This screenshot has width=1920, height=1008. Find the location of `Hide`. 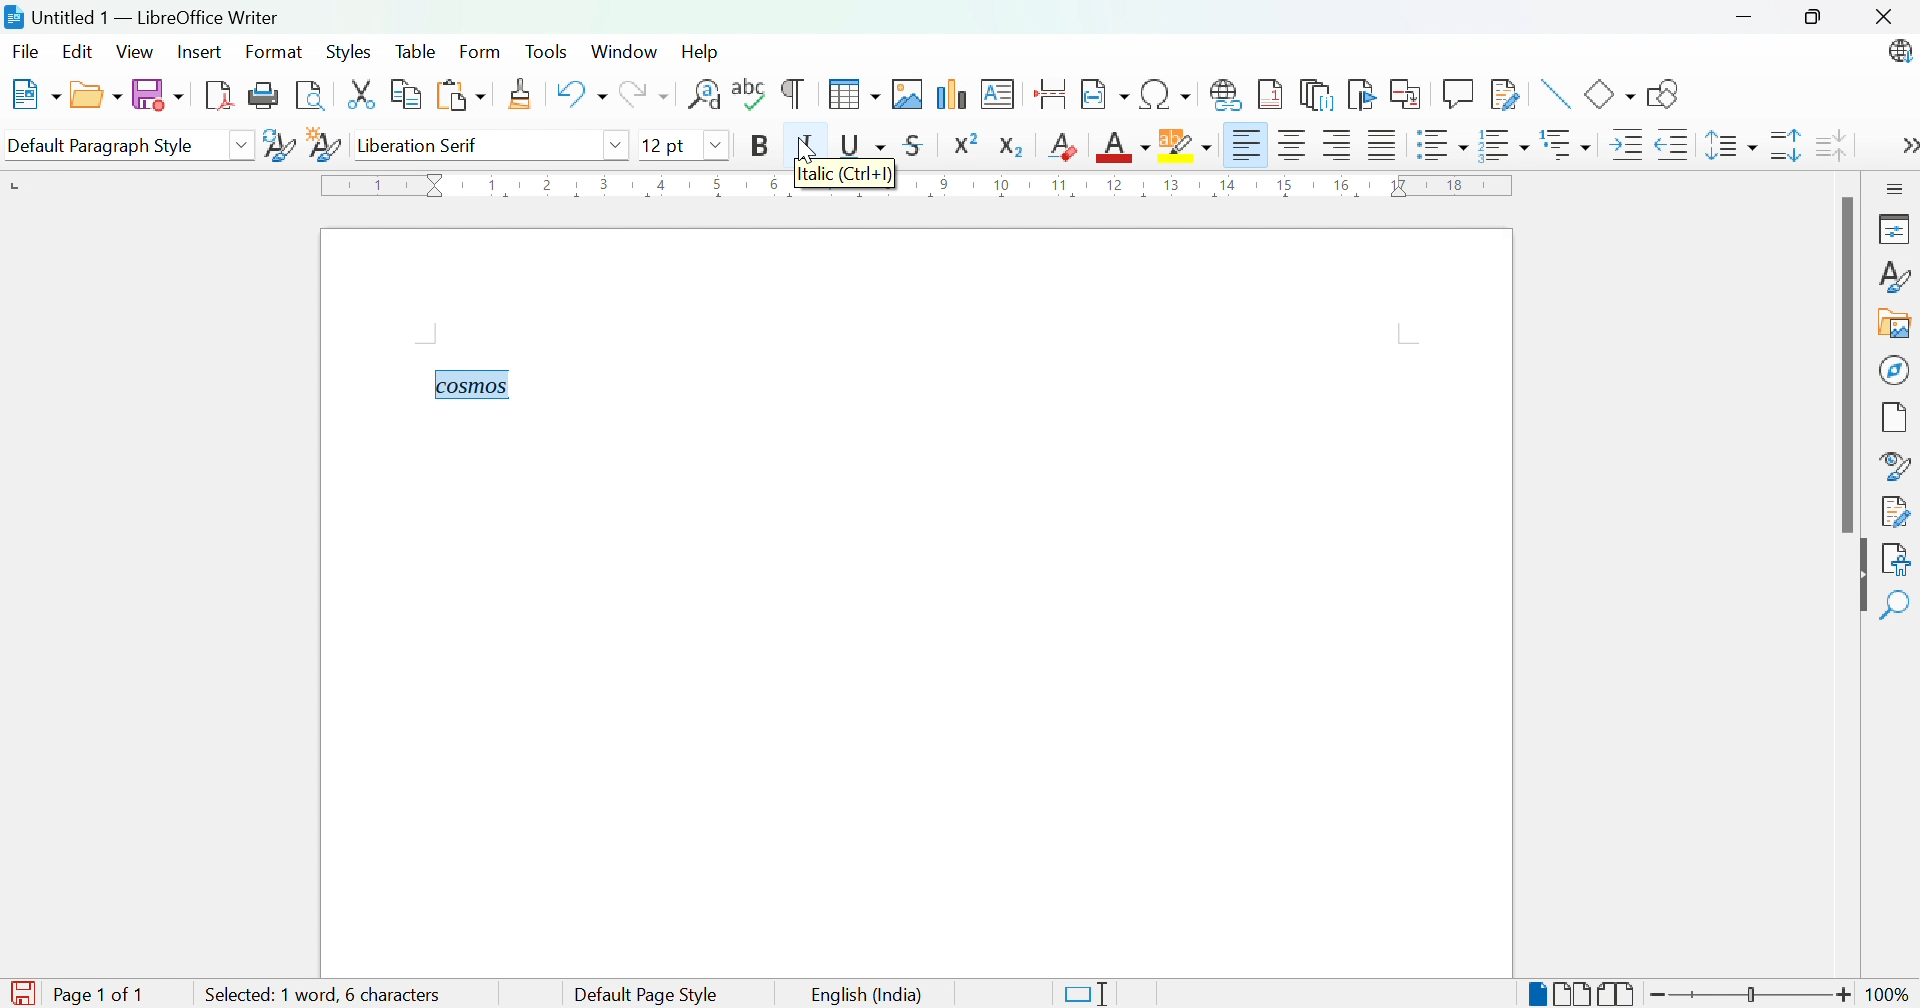

Hide is located at coordinates (1859, 576).